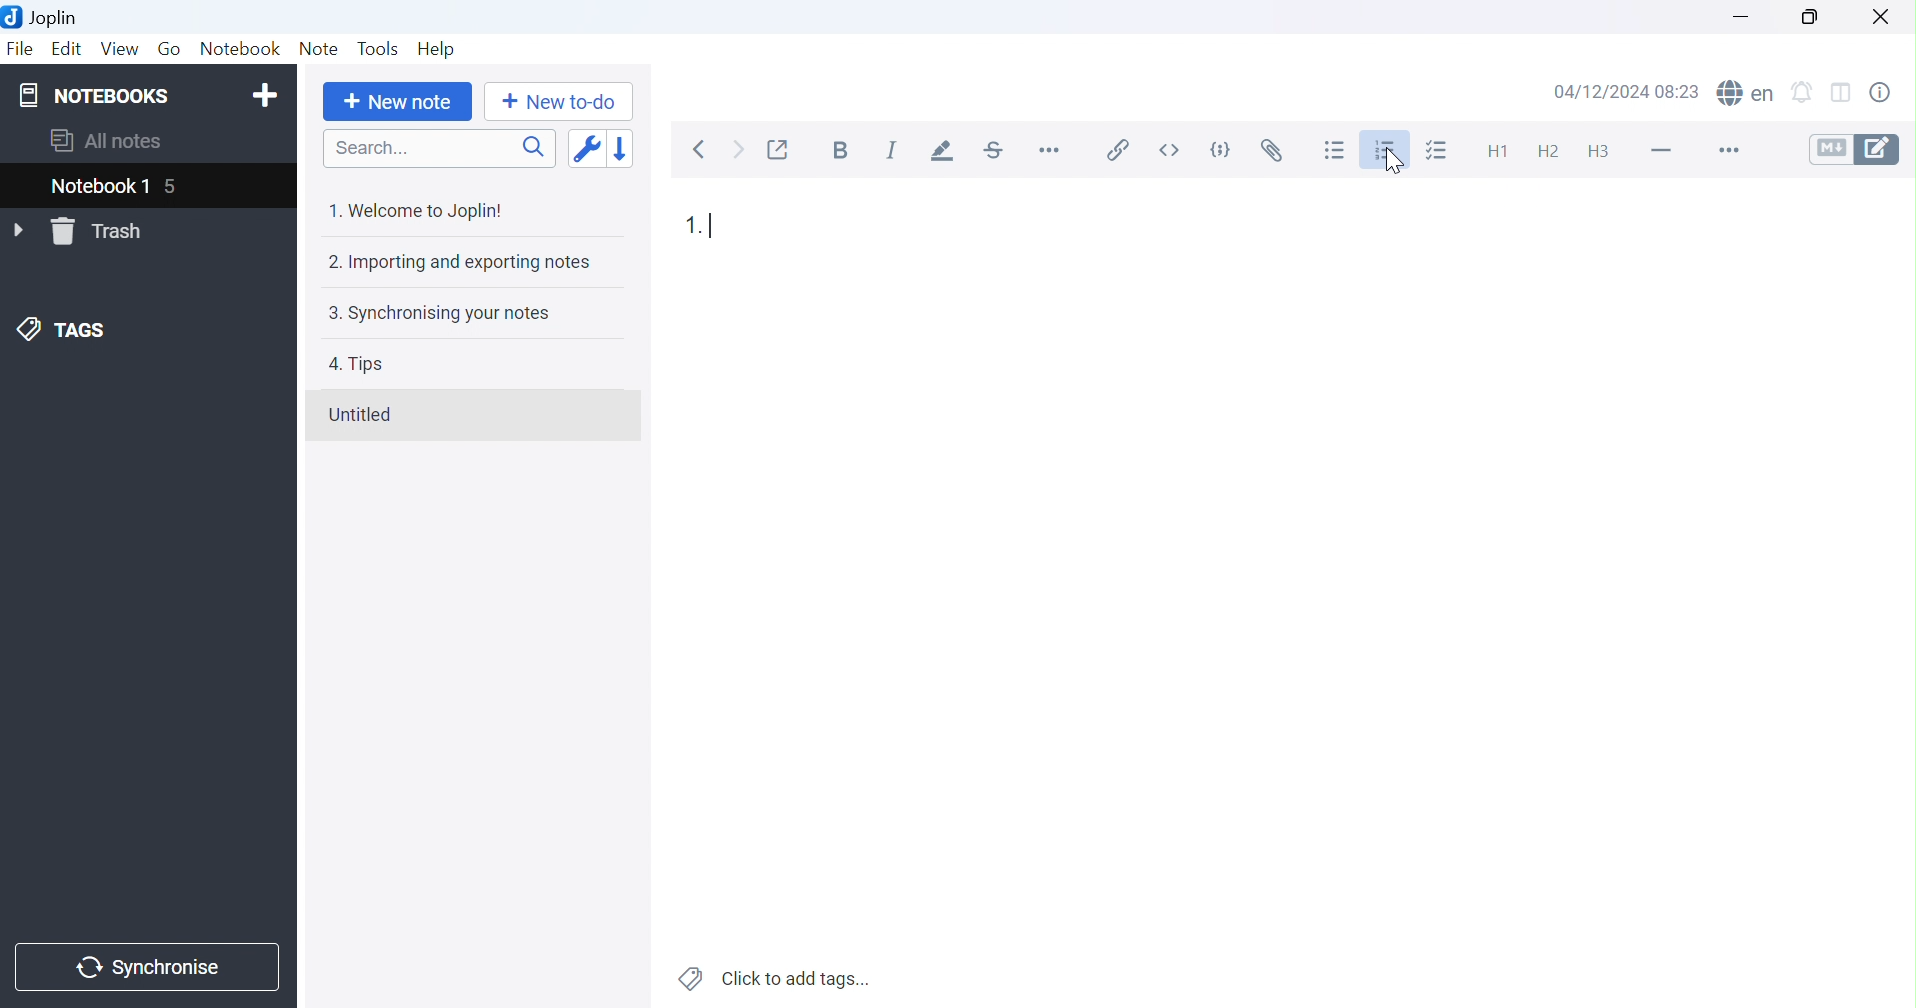 Image resolution: width=1916 pixels, height=1008 pixels. Describe the element at coordinates (1222, 151) in the screenshot. I see `Code` at that location.